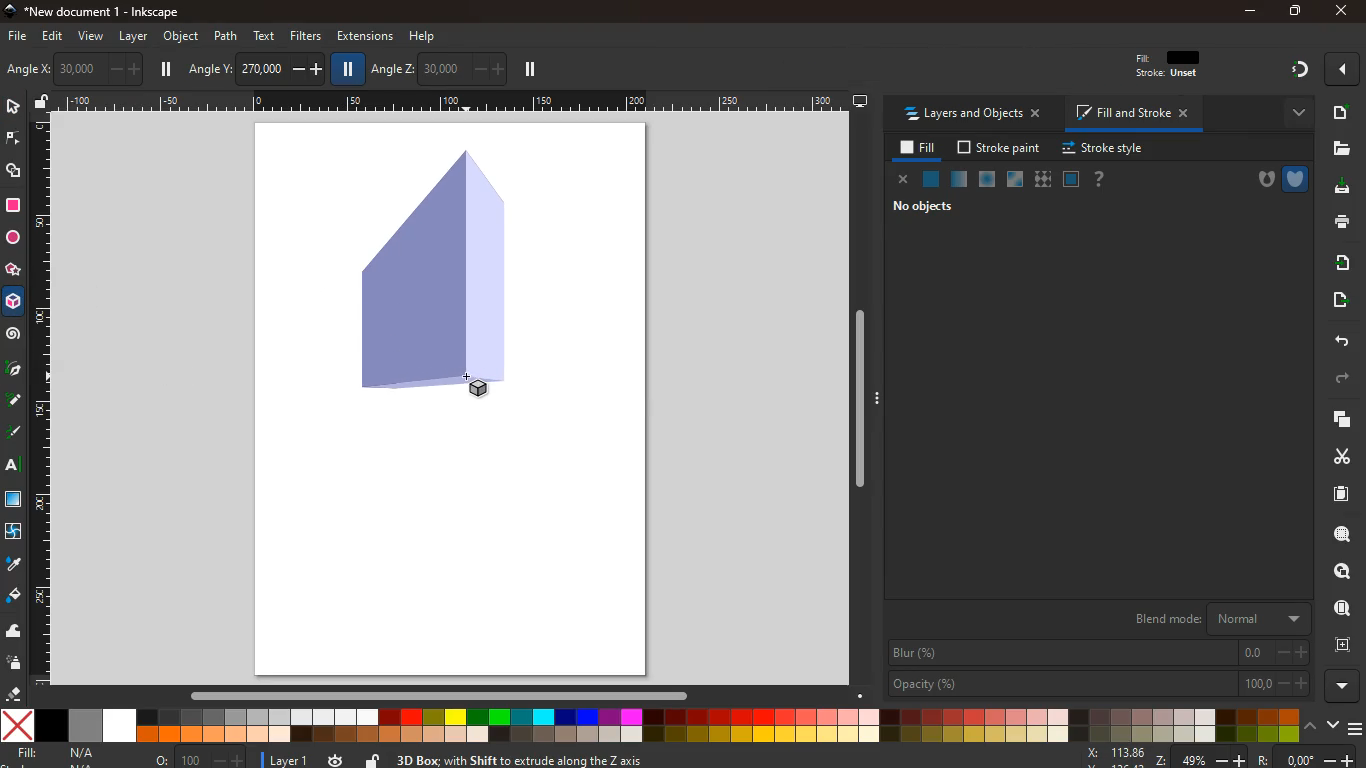 This screenshot has width=1366, height=768. Describe the element at coordinates (1295, 178) in the screenshot. I see `armour` at that location.